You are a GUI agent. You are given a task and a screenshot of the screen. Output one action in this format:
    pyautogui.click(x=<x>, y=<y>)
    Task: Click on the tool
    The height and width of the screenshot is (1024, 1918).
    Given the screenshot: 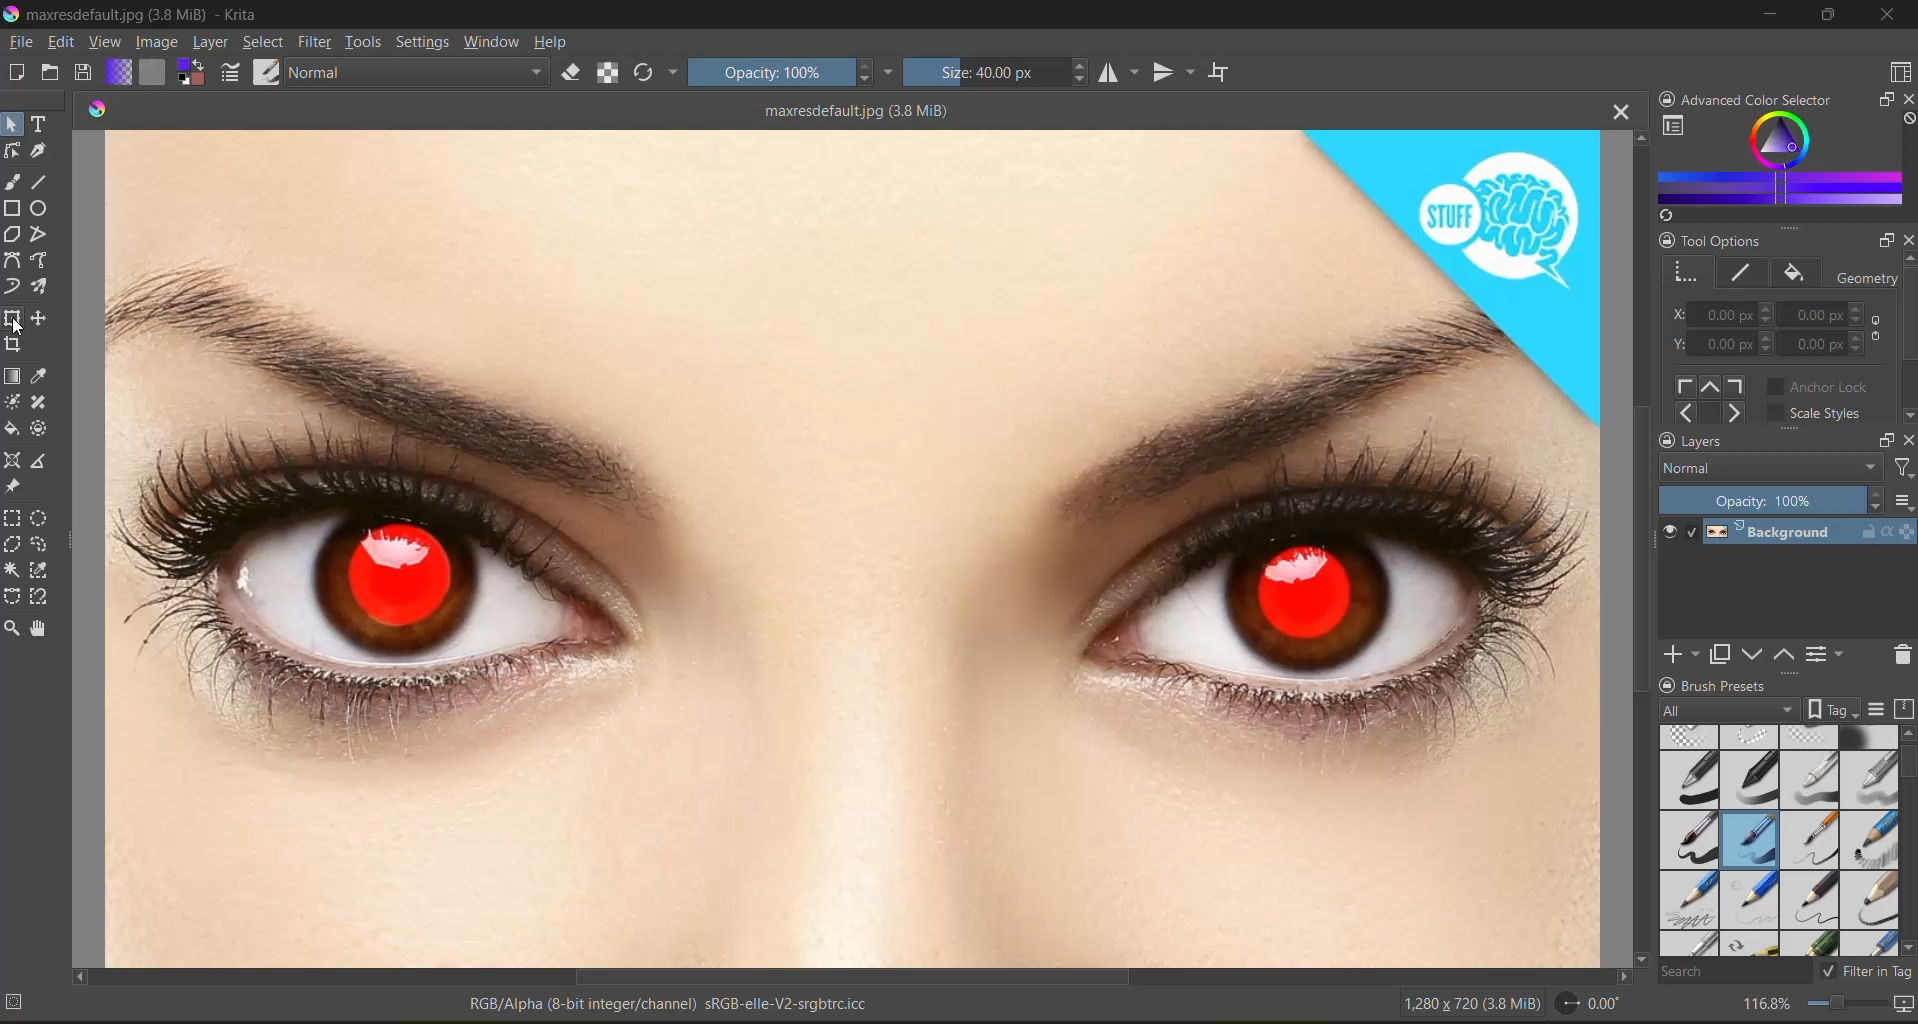 What is the action you would take?
    pyautogui.click(x=12, y=486)
    